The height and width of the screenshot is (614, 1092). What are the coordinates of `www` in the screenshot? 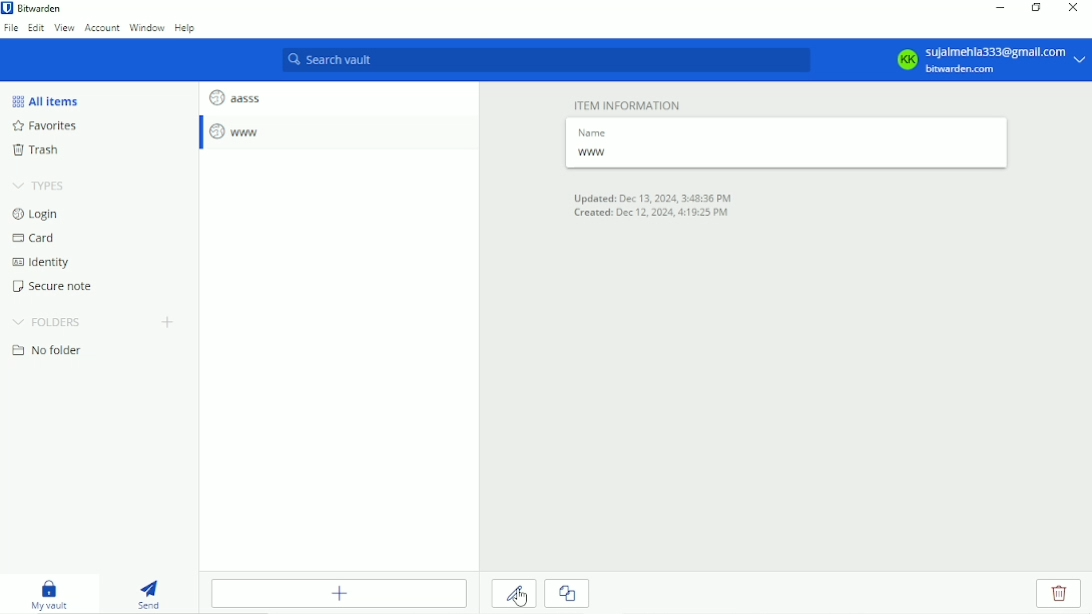 It's located at (594, 154).